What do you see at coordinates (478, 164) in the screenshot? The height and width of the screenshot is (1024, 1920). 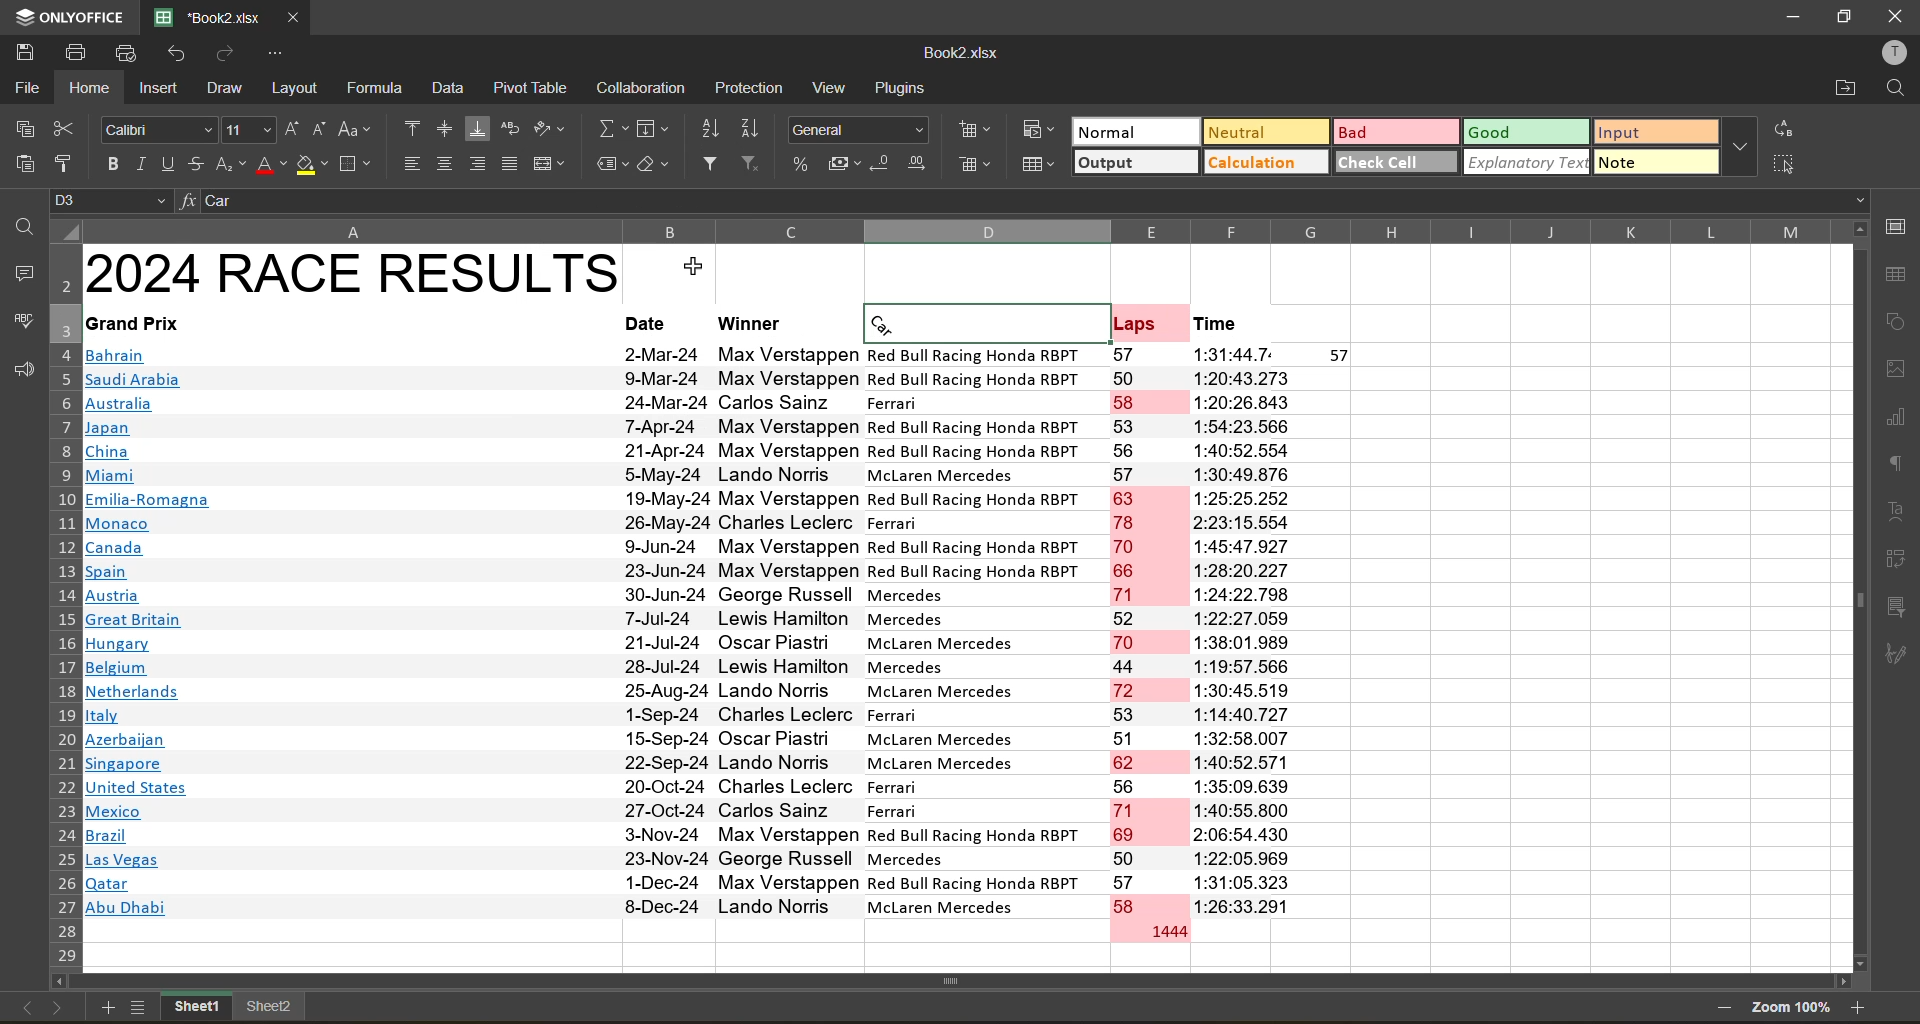 I see `align right` at bounding box center [478, 164].